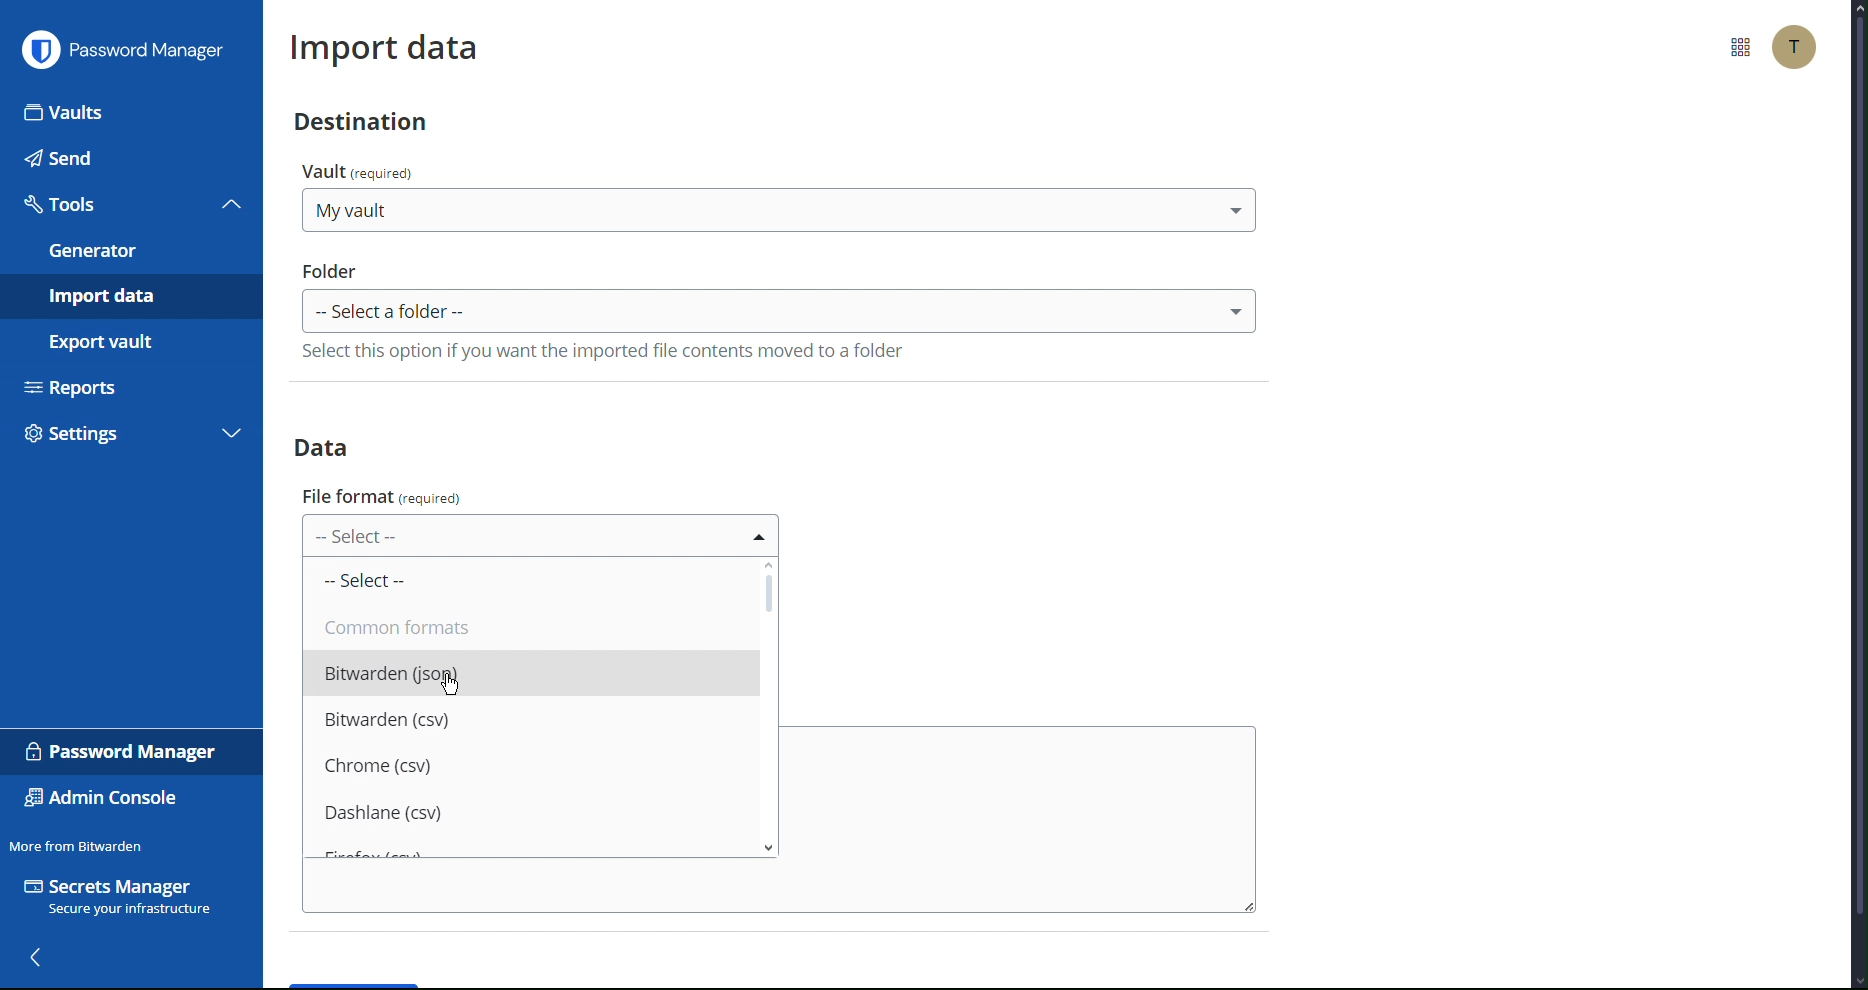 The width and height of the screenshot is (1868, 990). Describe the element at coordinates (123, 48) in the screenshot. I see `Password Manager` at that location.